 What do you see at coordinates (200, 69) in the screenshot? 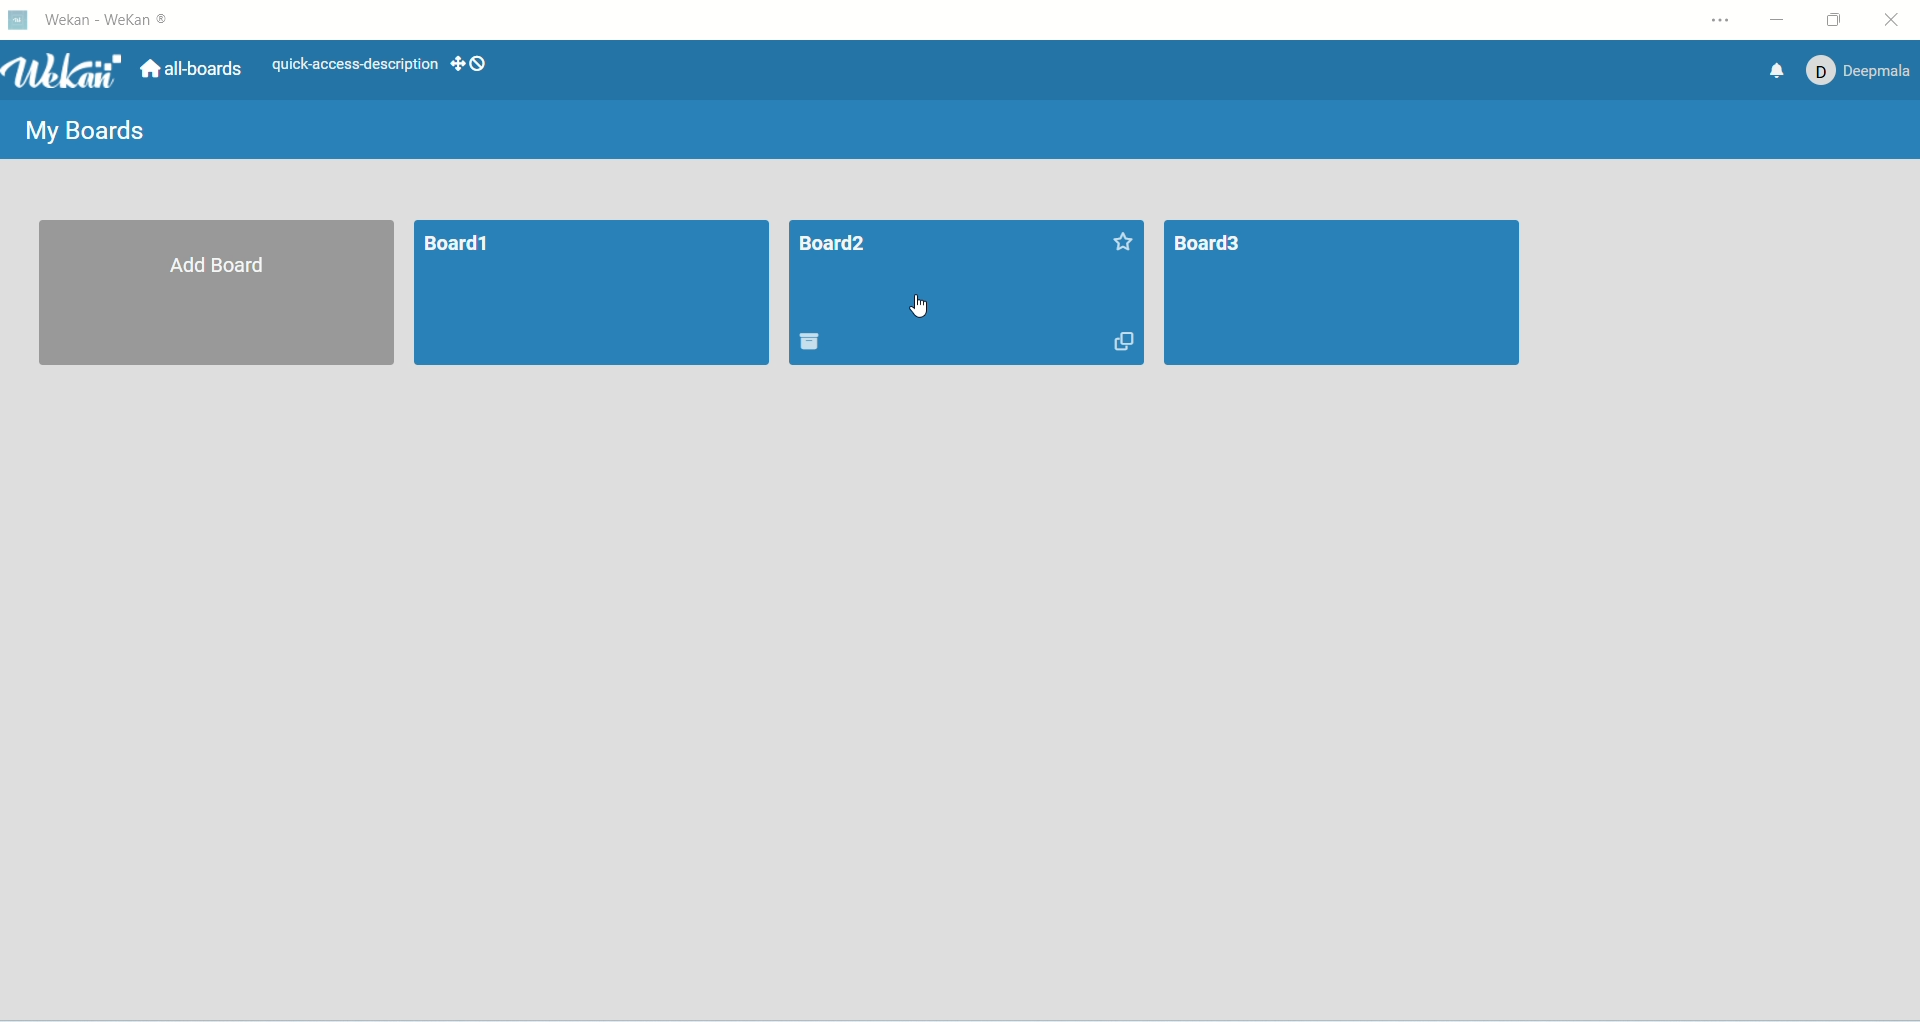
I see `all boards` at bounding box center [200, 69].